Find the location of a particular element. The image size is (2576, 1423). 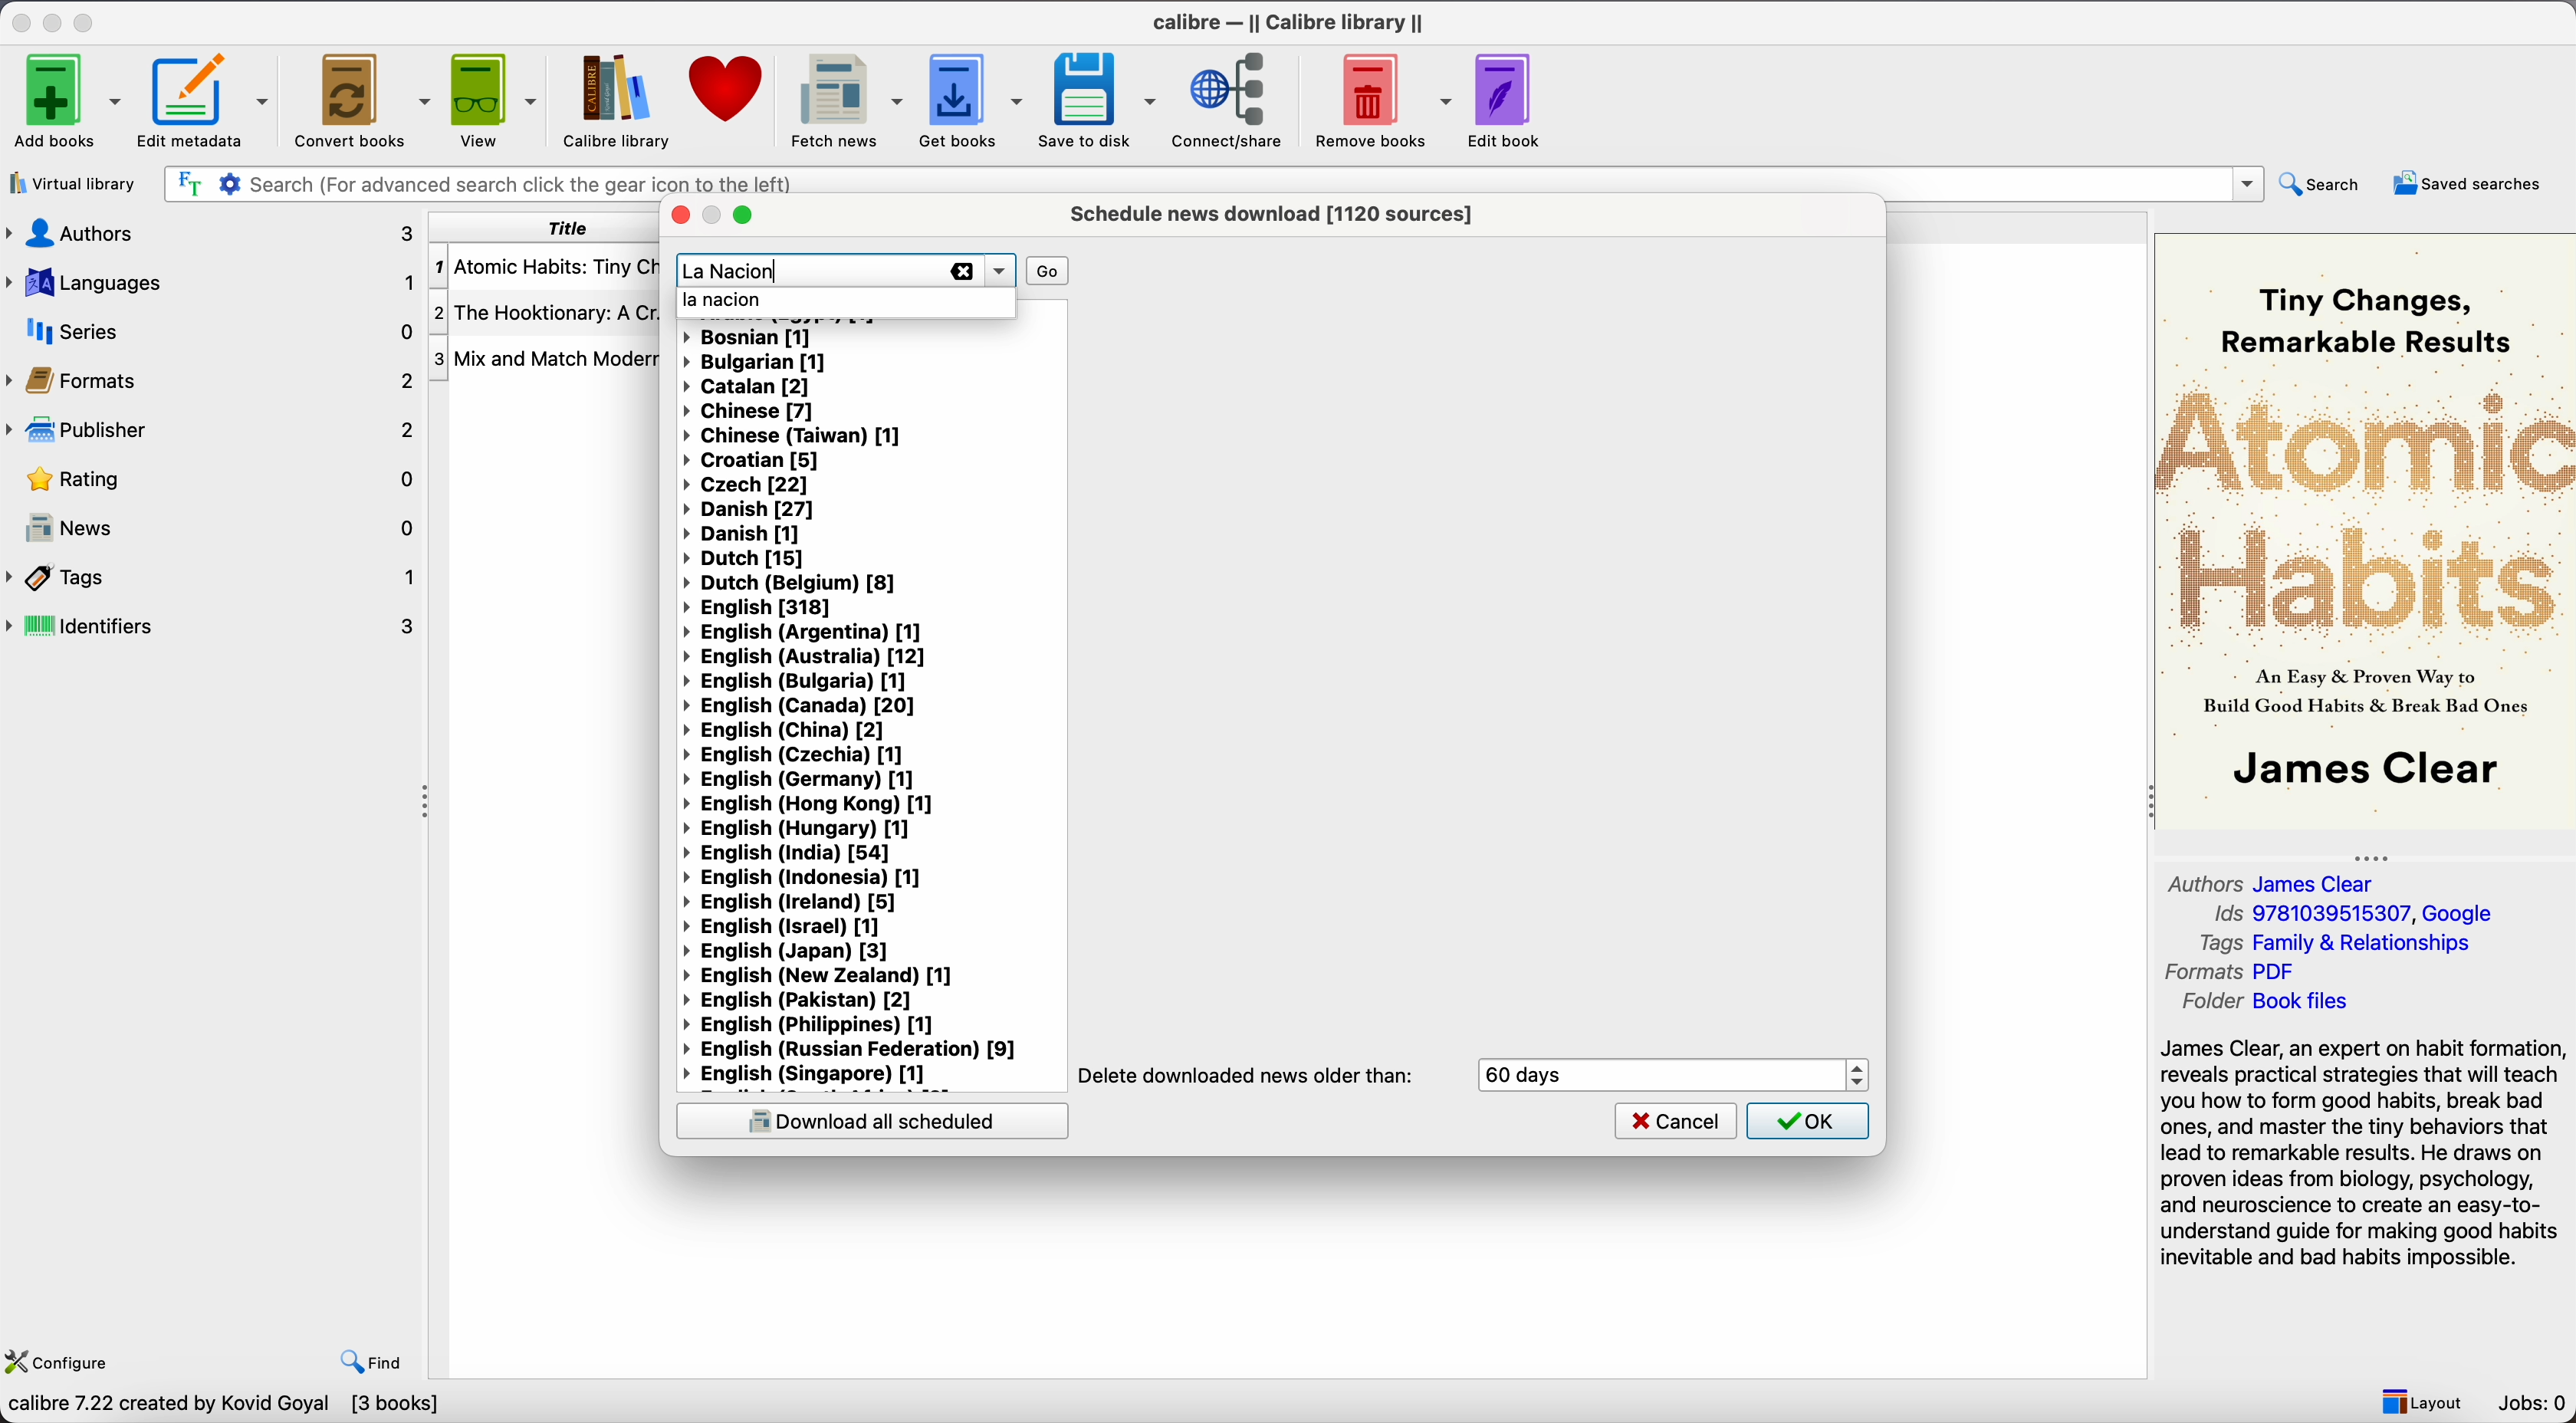

Calibre - || Calibre library || is located at coordinates (1293, 21).